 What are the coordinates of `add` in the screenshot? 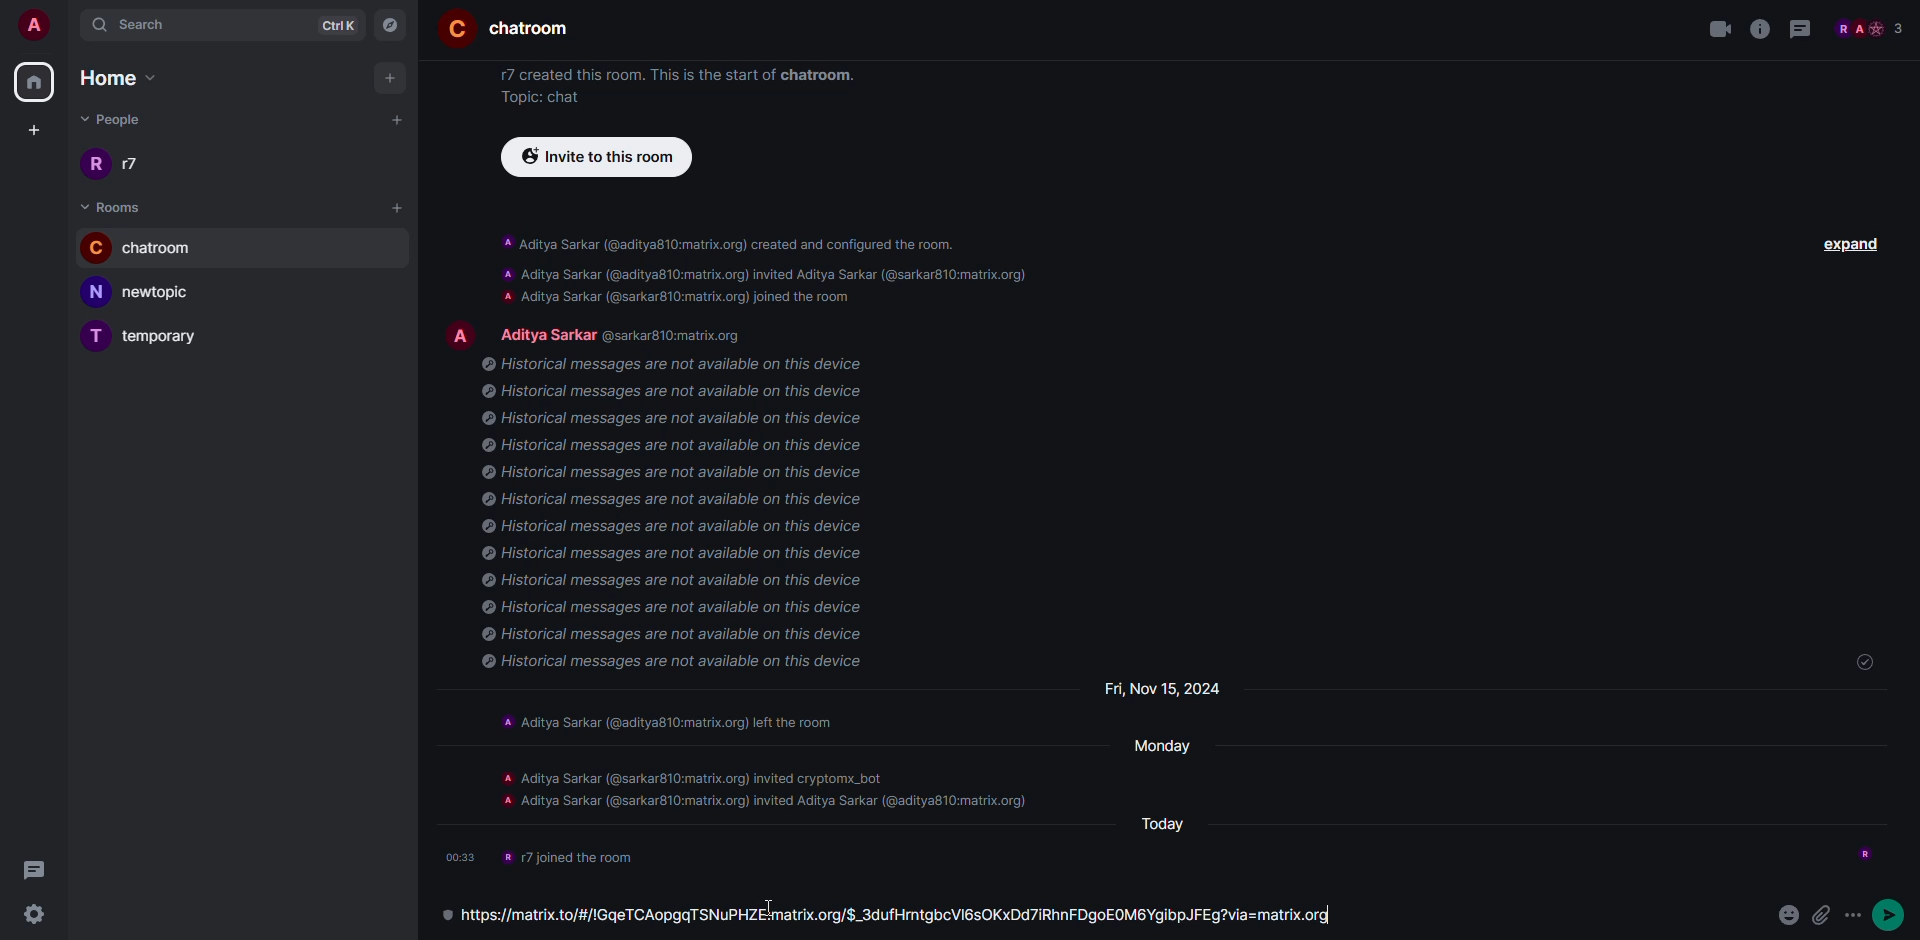 It's located at (400, 207).